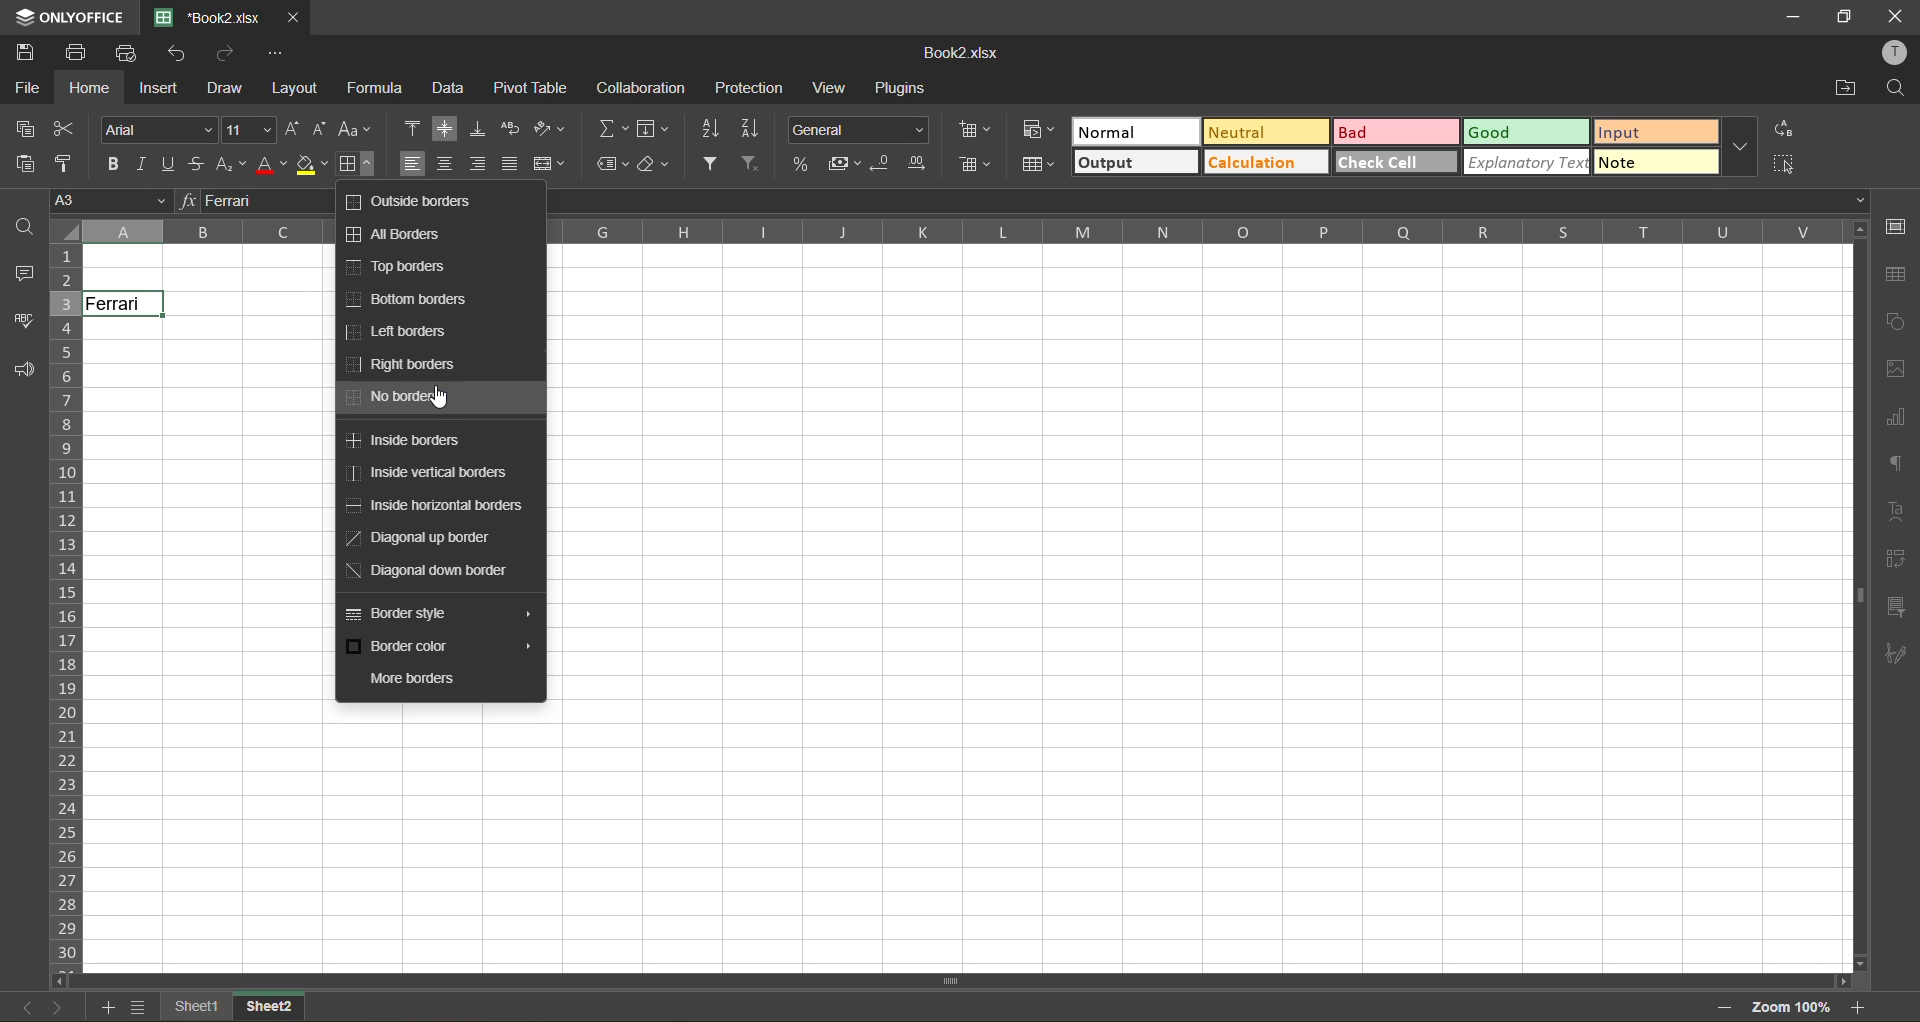 This screenshot has width=1920, height=1022. Describe the element at coordinates (857, 128) in the screenshot. I see `number format` at that location.